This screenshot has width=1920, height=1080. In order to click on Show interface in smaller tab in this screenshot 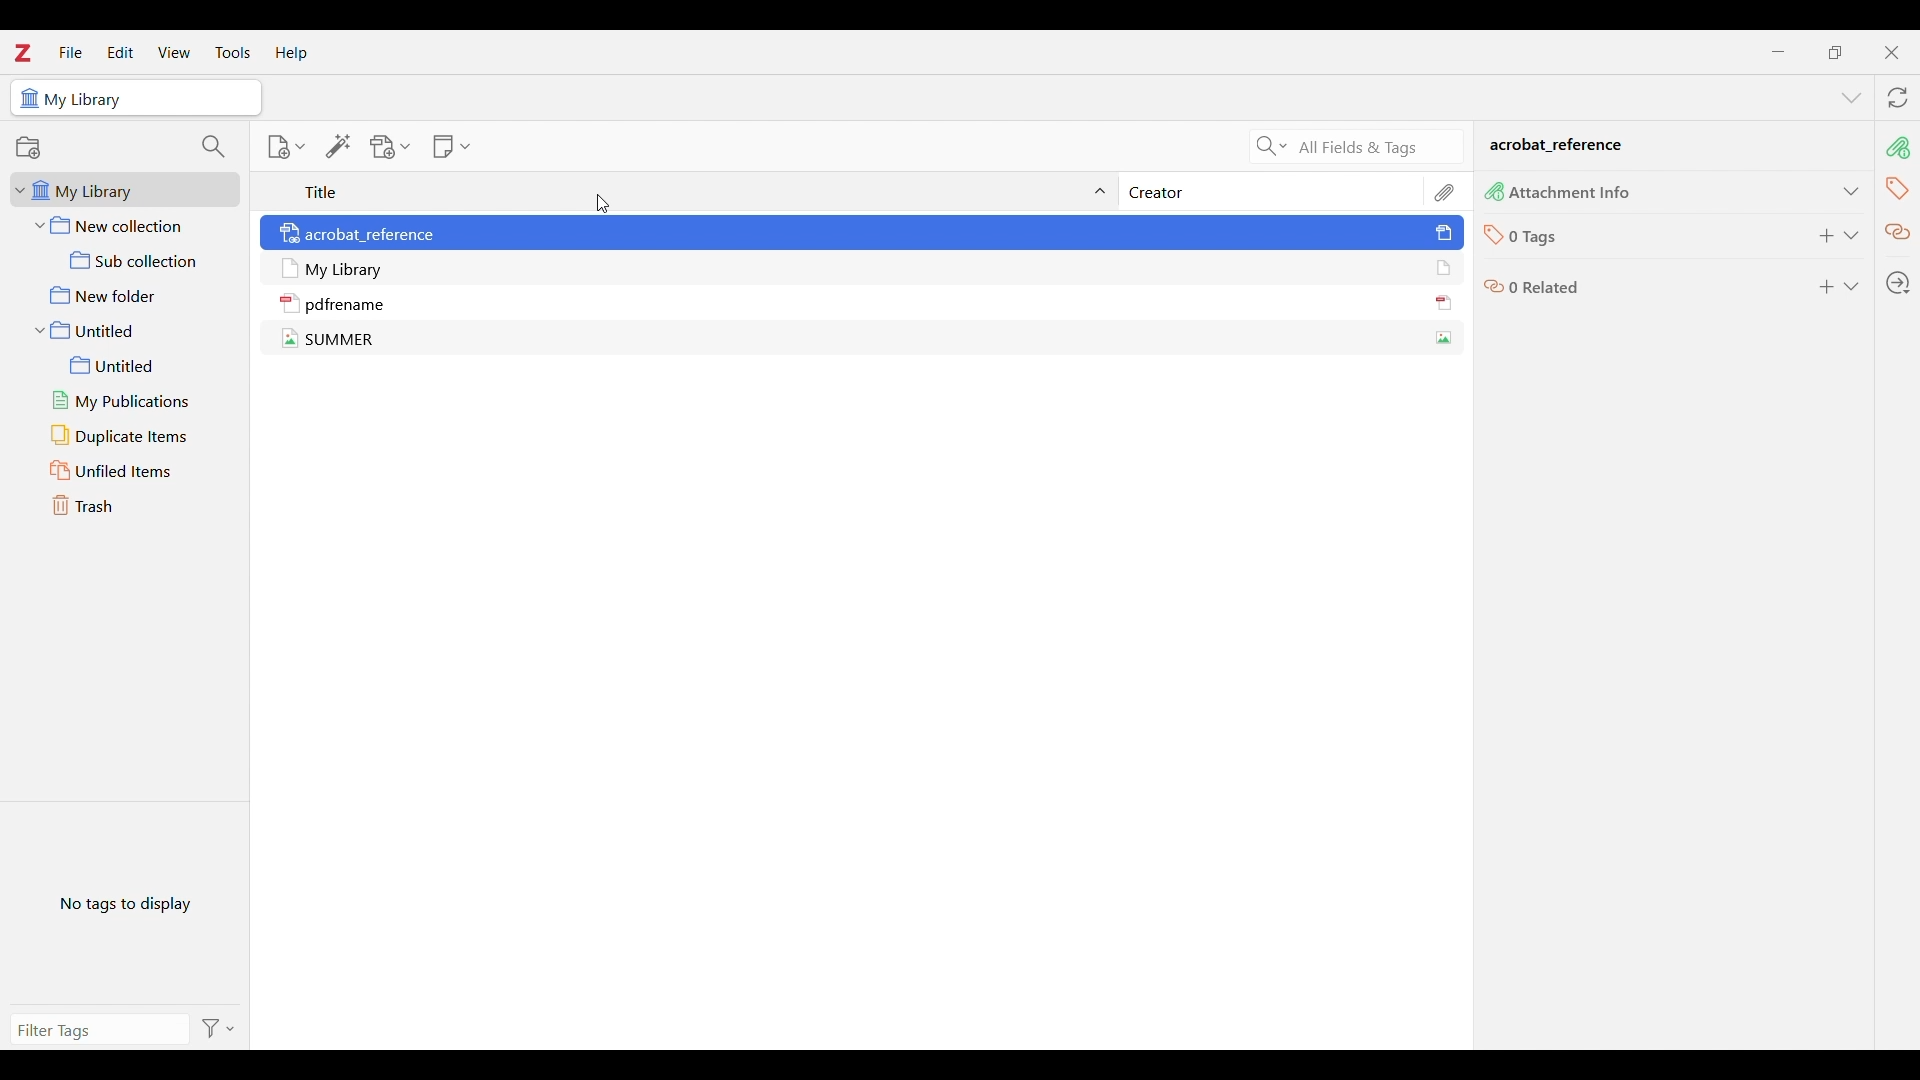, I will do `click(1835, 53)`.